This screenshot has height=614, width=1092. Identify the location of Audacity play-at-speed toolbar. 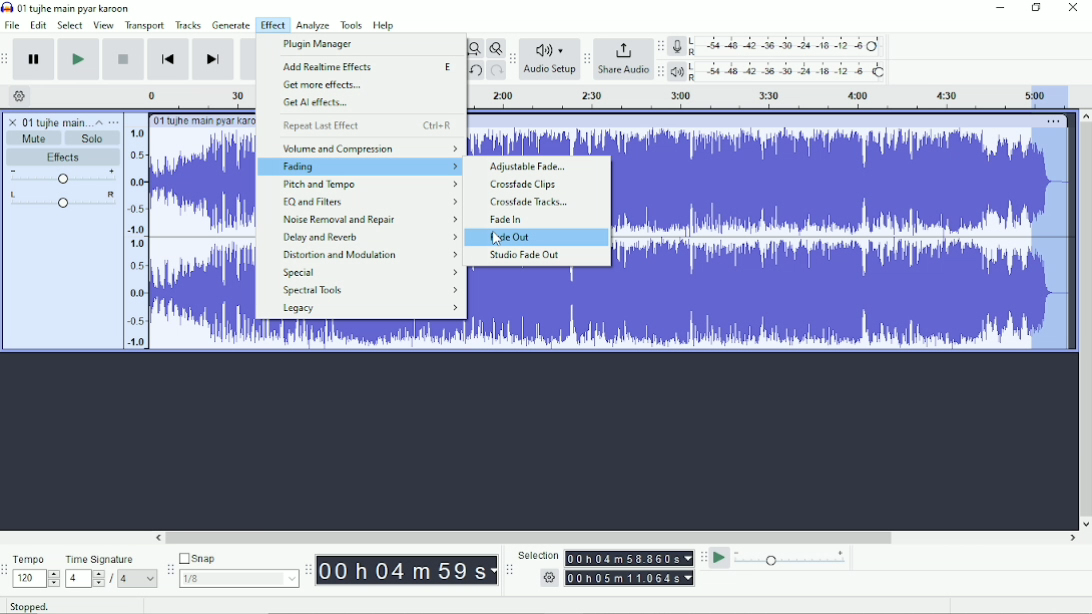
(703, 558).